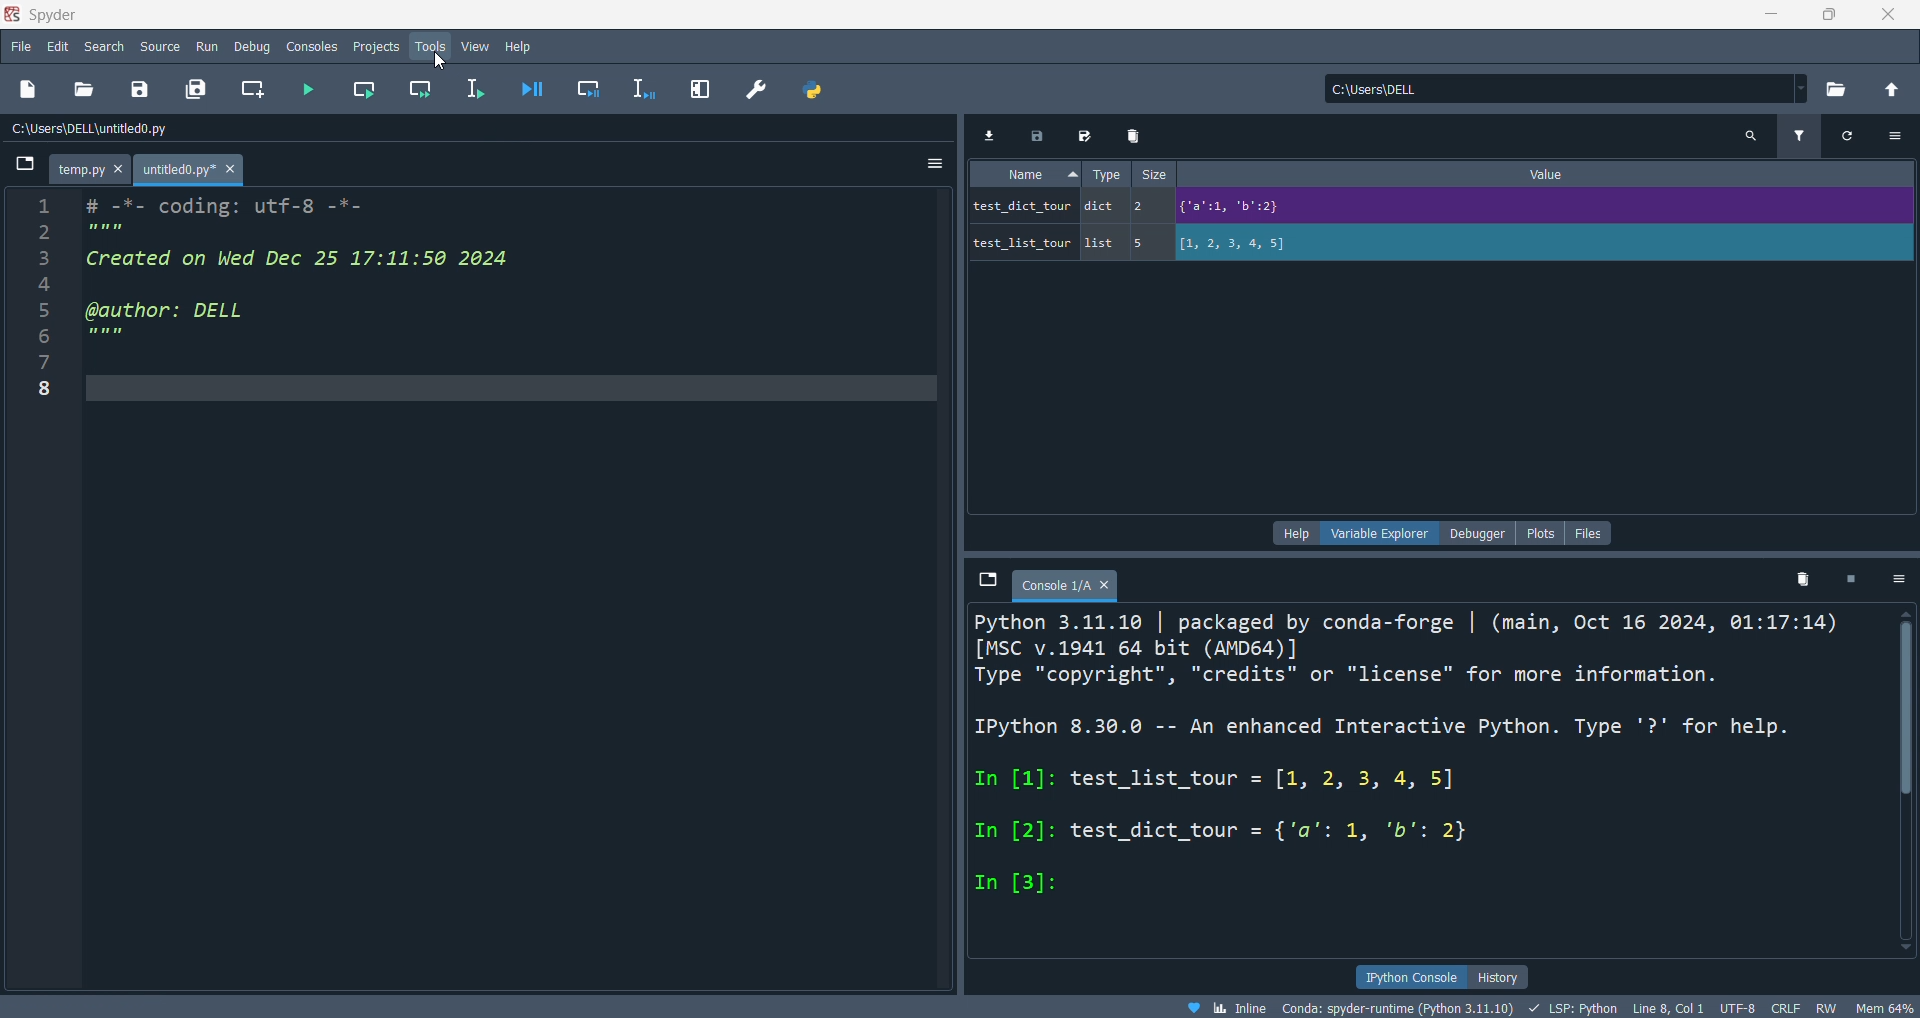 Image resolution: width=1920 pixels, height=1018 pixels. I want to click on maximize/restore, so click(1827, 16).